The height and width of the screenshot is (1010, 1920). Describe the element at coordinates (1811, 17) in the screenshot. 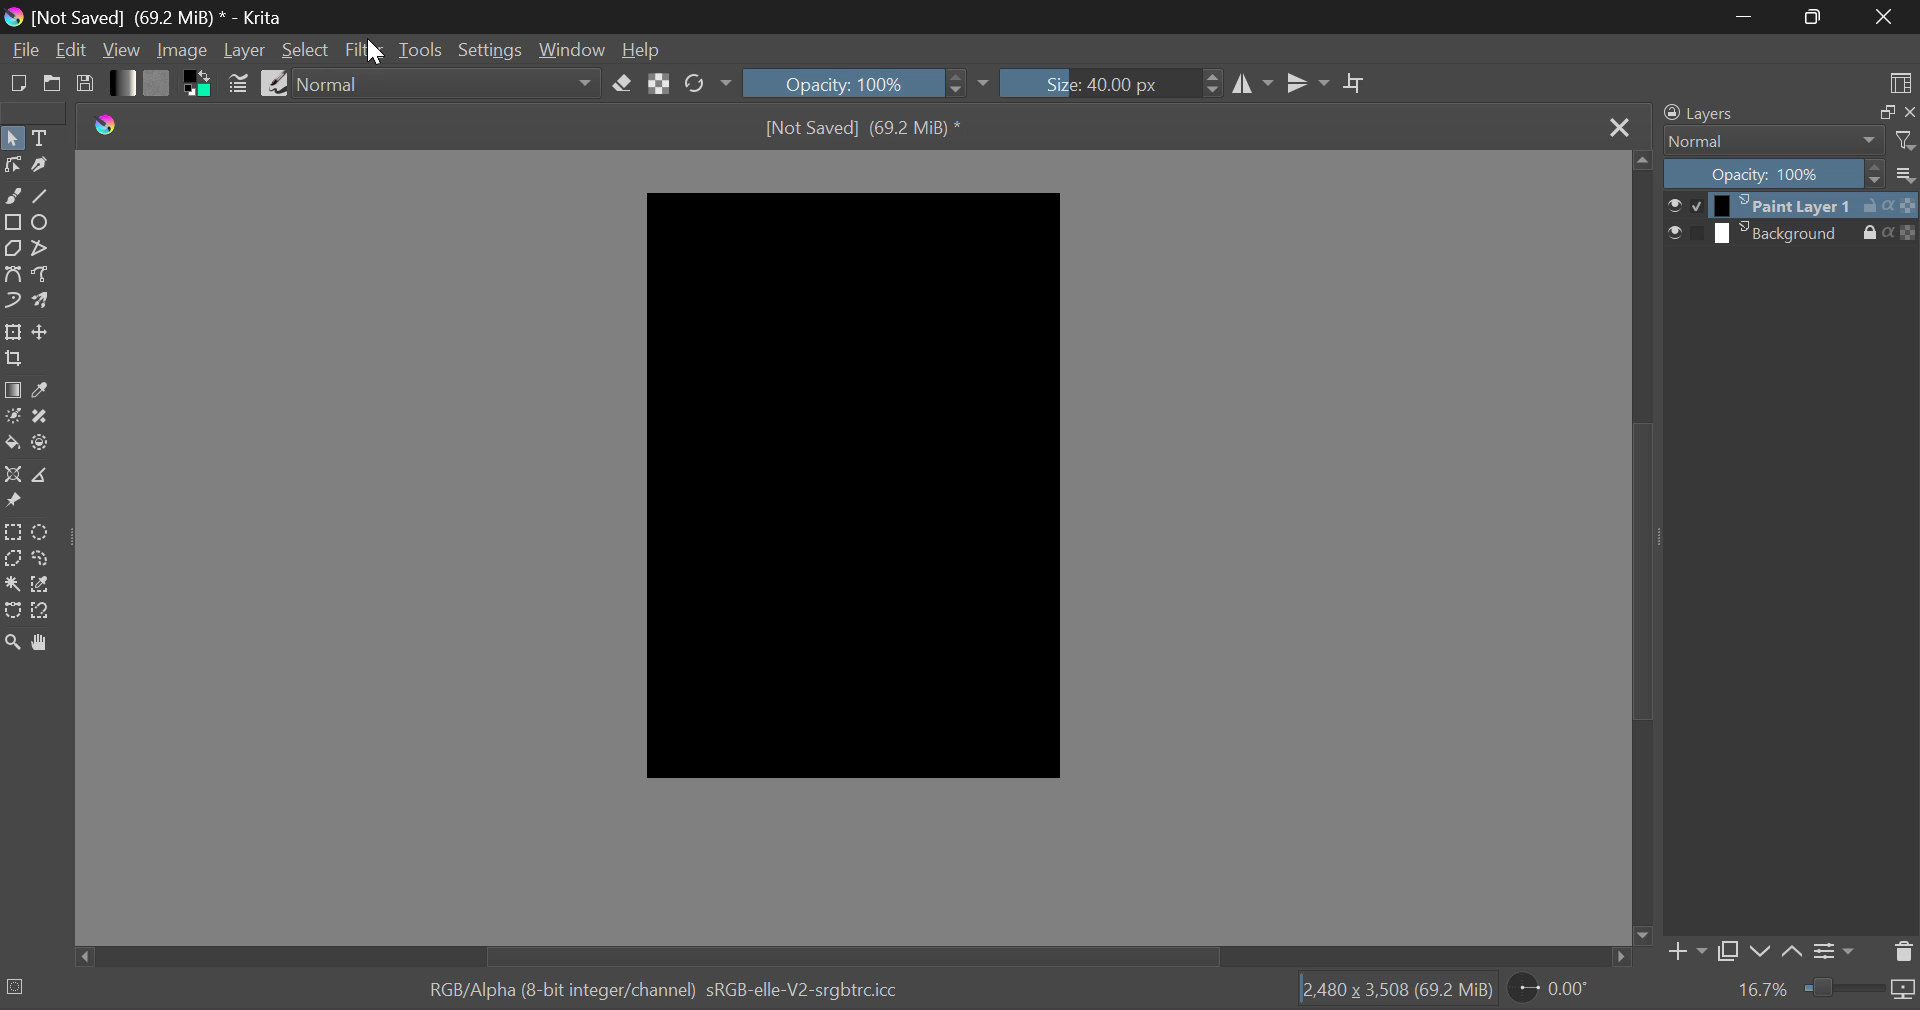

I see `Minimize` at that location.